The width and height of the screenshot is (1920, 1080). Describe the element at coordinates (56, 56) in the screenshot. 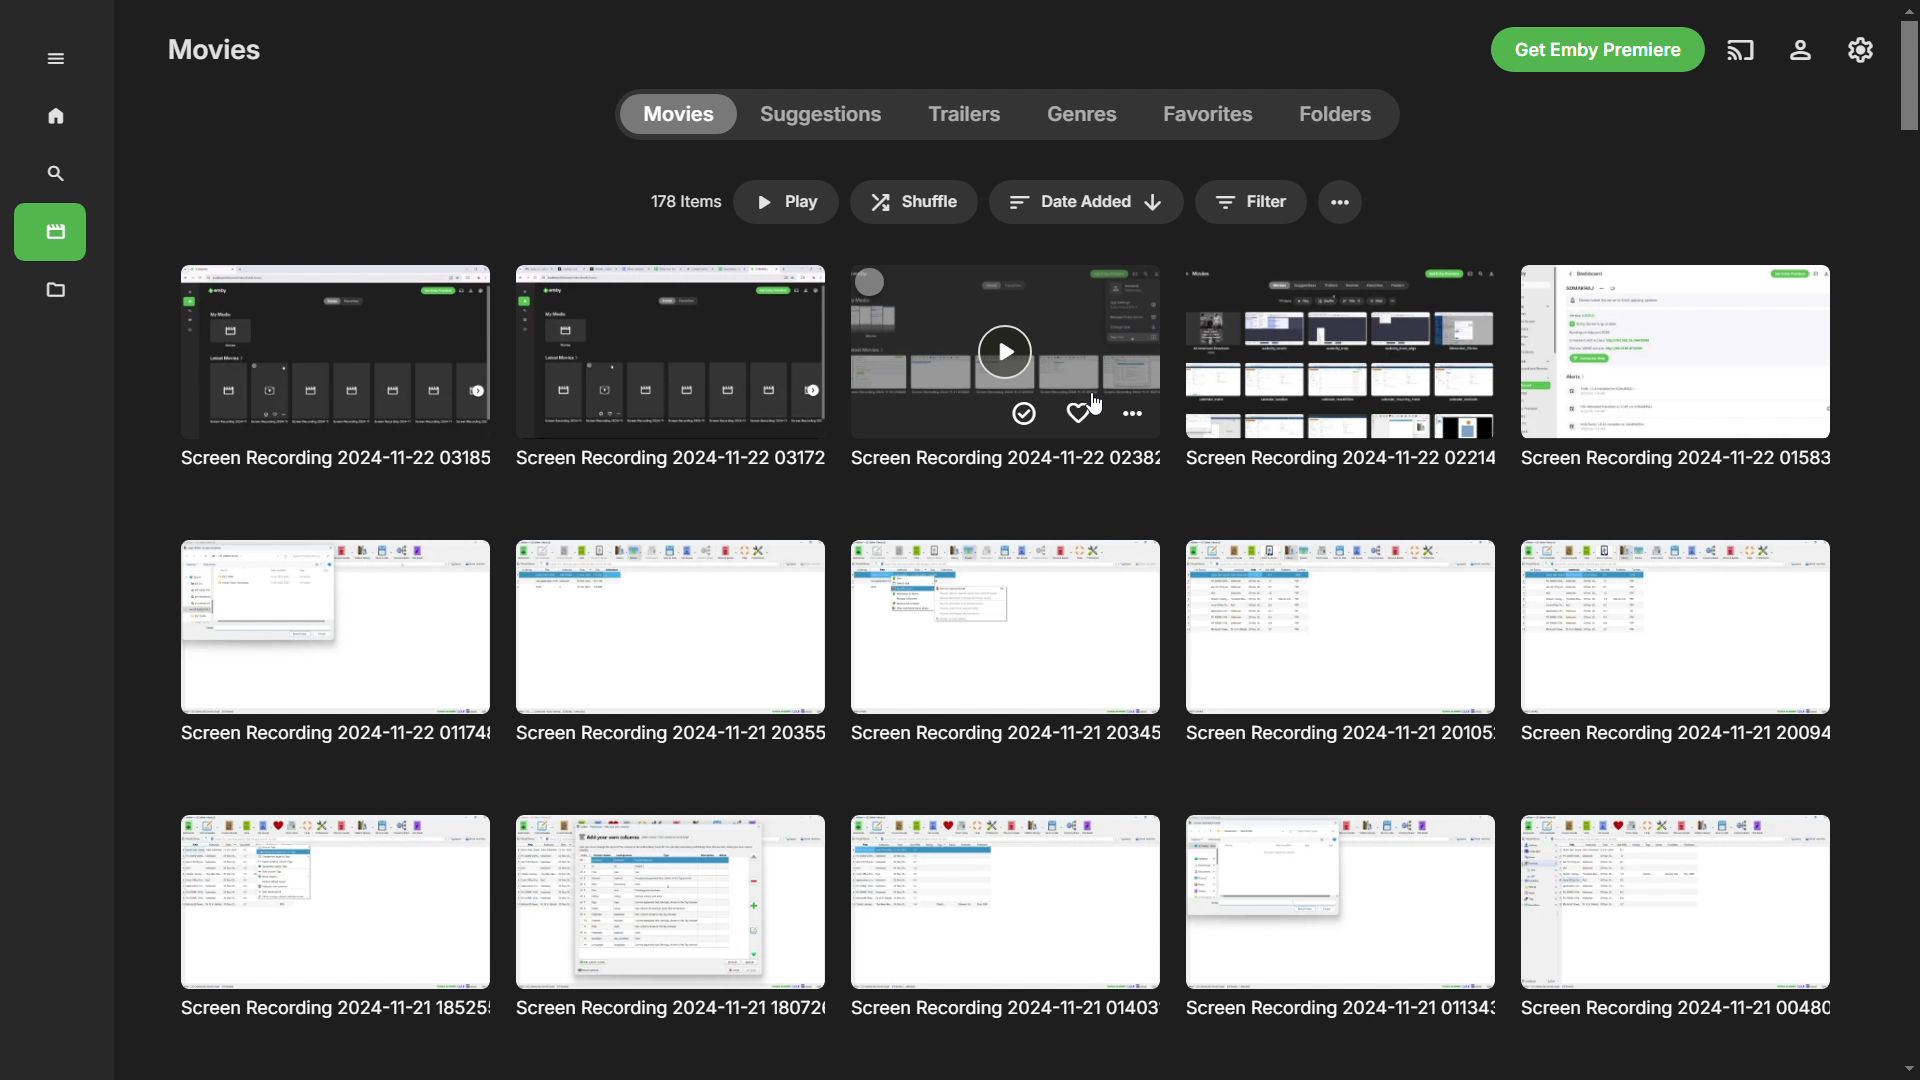

I see `menu` at that location.